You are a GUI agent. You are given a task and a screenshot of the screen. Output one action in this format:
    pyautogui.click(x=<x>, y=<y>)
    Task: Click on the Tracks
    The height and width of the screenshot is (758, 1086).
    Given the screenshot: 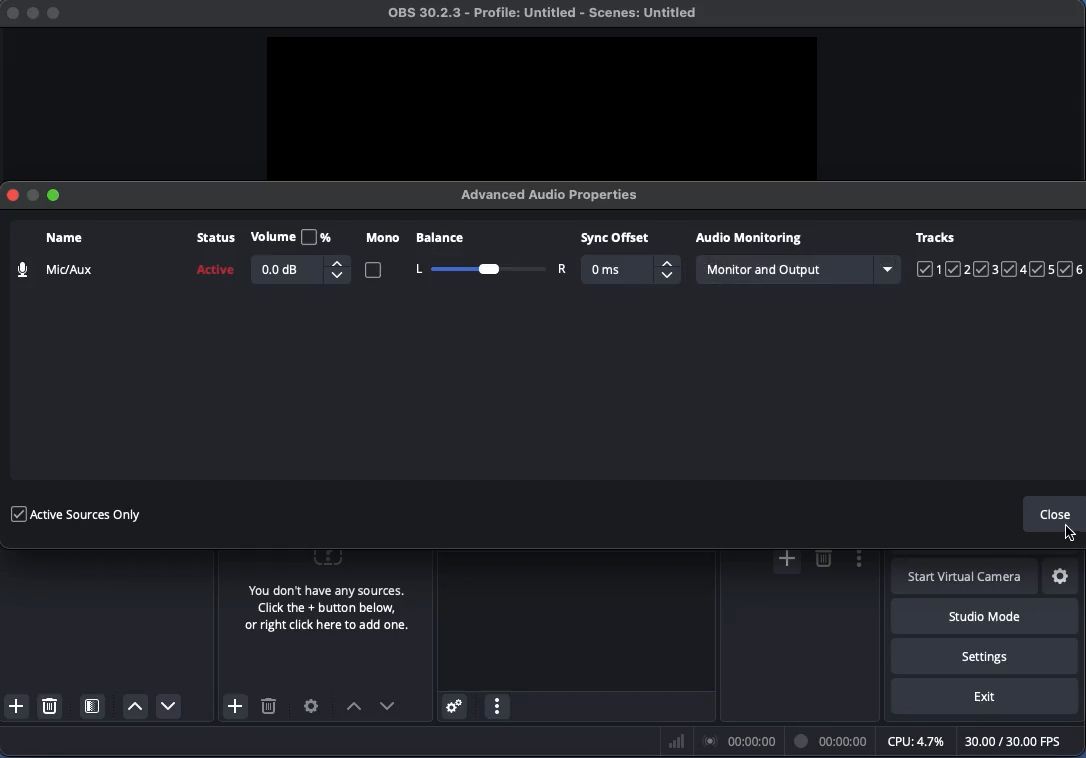 What is the action you would take?
    pyautogui.click(x=1000, y=254)
    